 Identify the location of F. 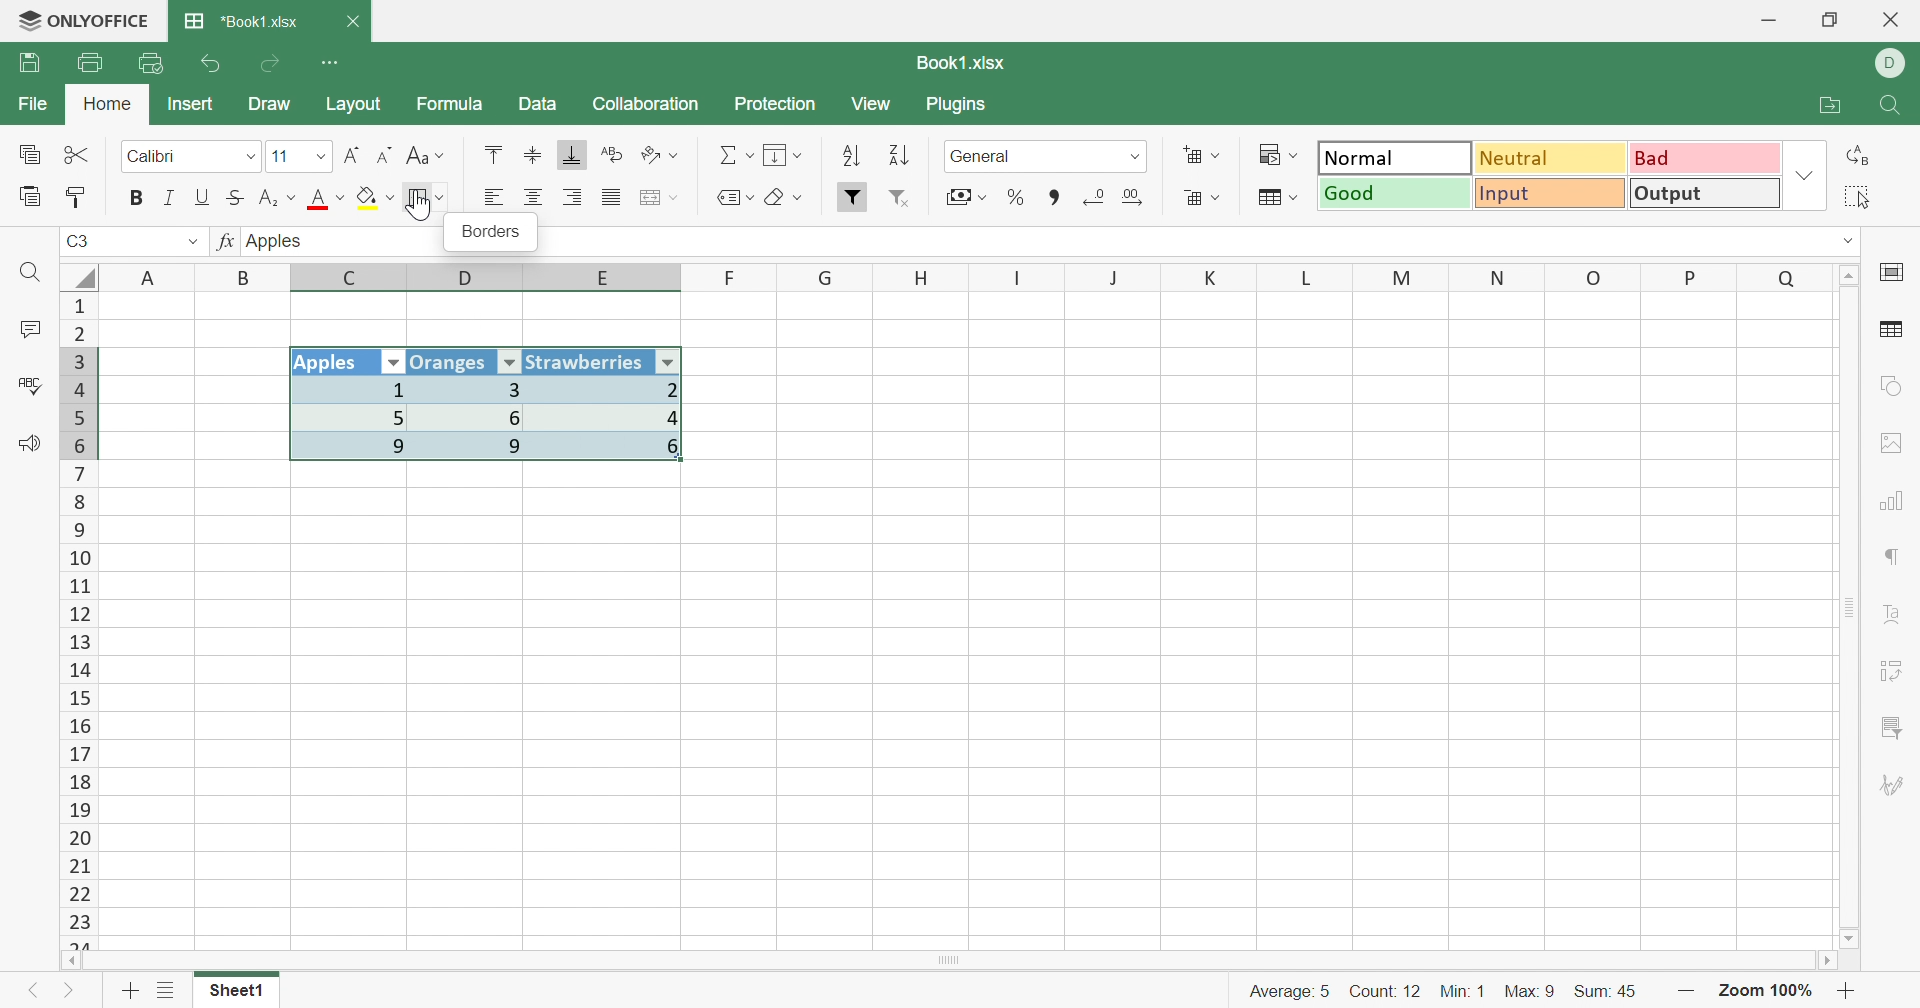
(731, 277).